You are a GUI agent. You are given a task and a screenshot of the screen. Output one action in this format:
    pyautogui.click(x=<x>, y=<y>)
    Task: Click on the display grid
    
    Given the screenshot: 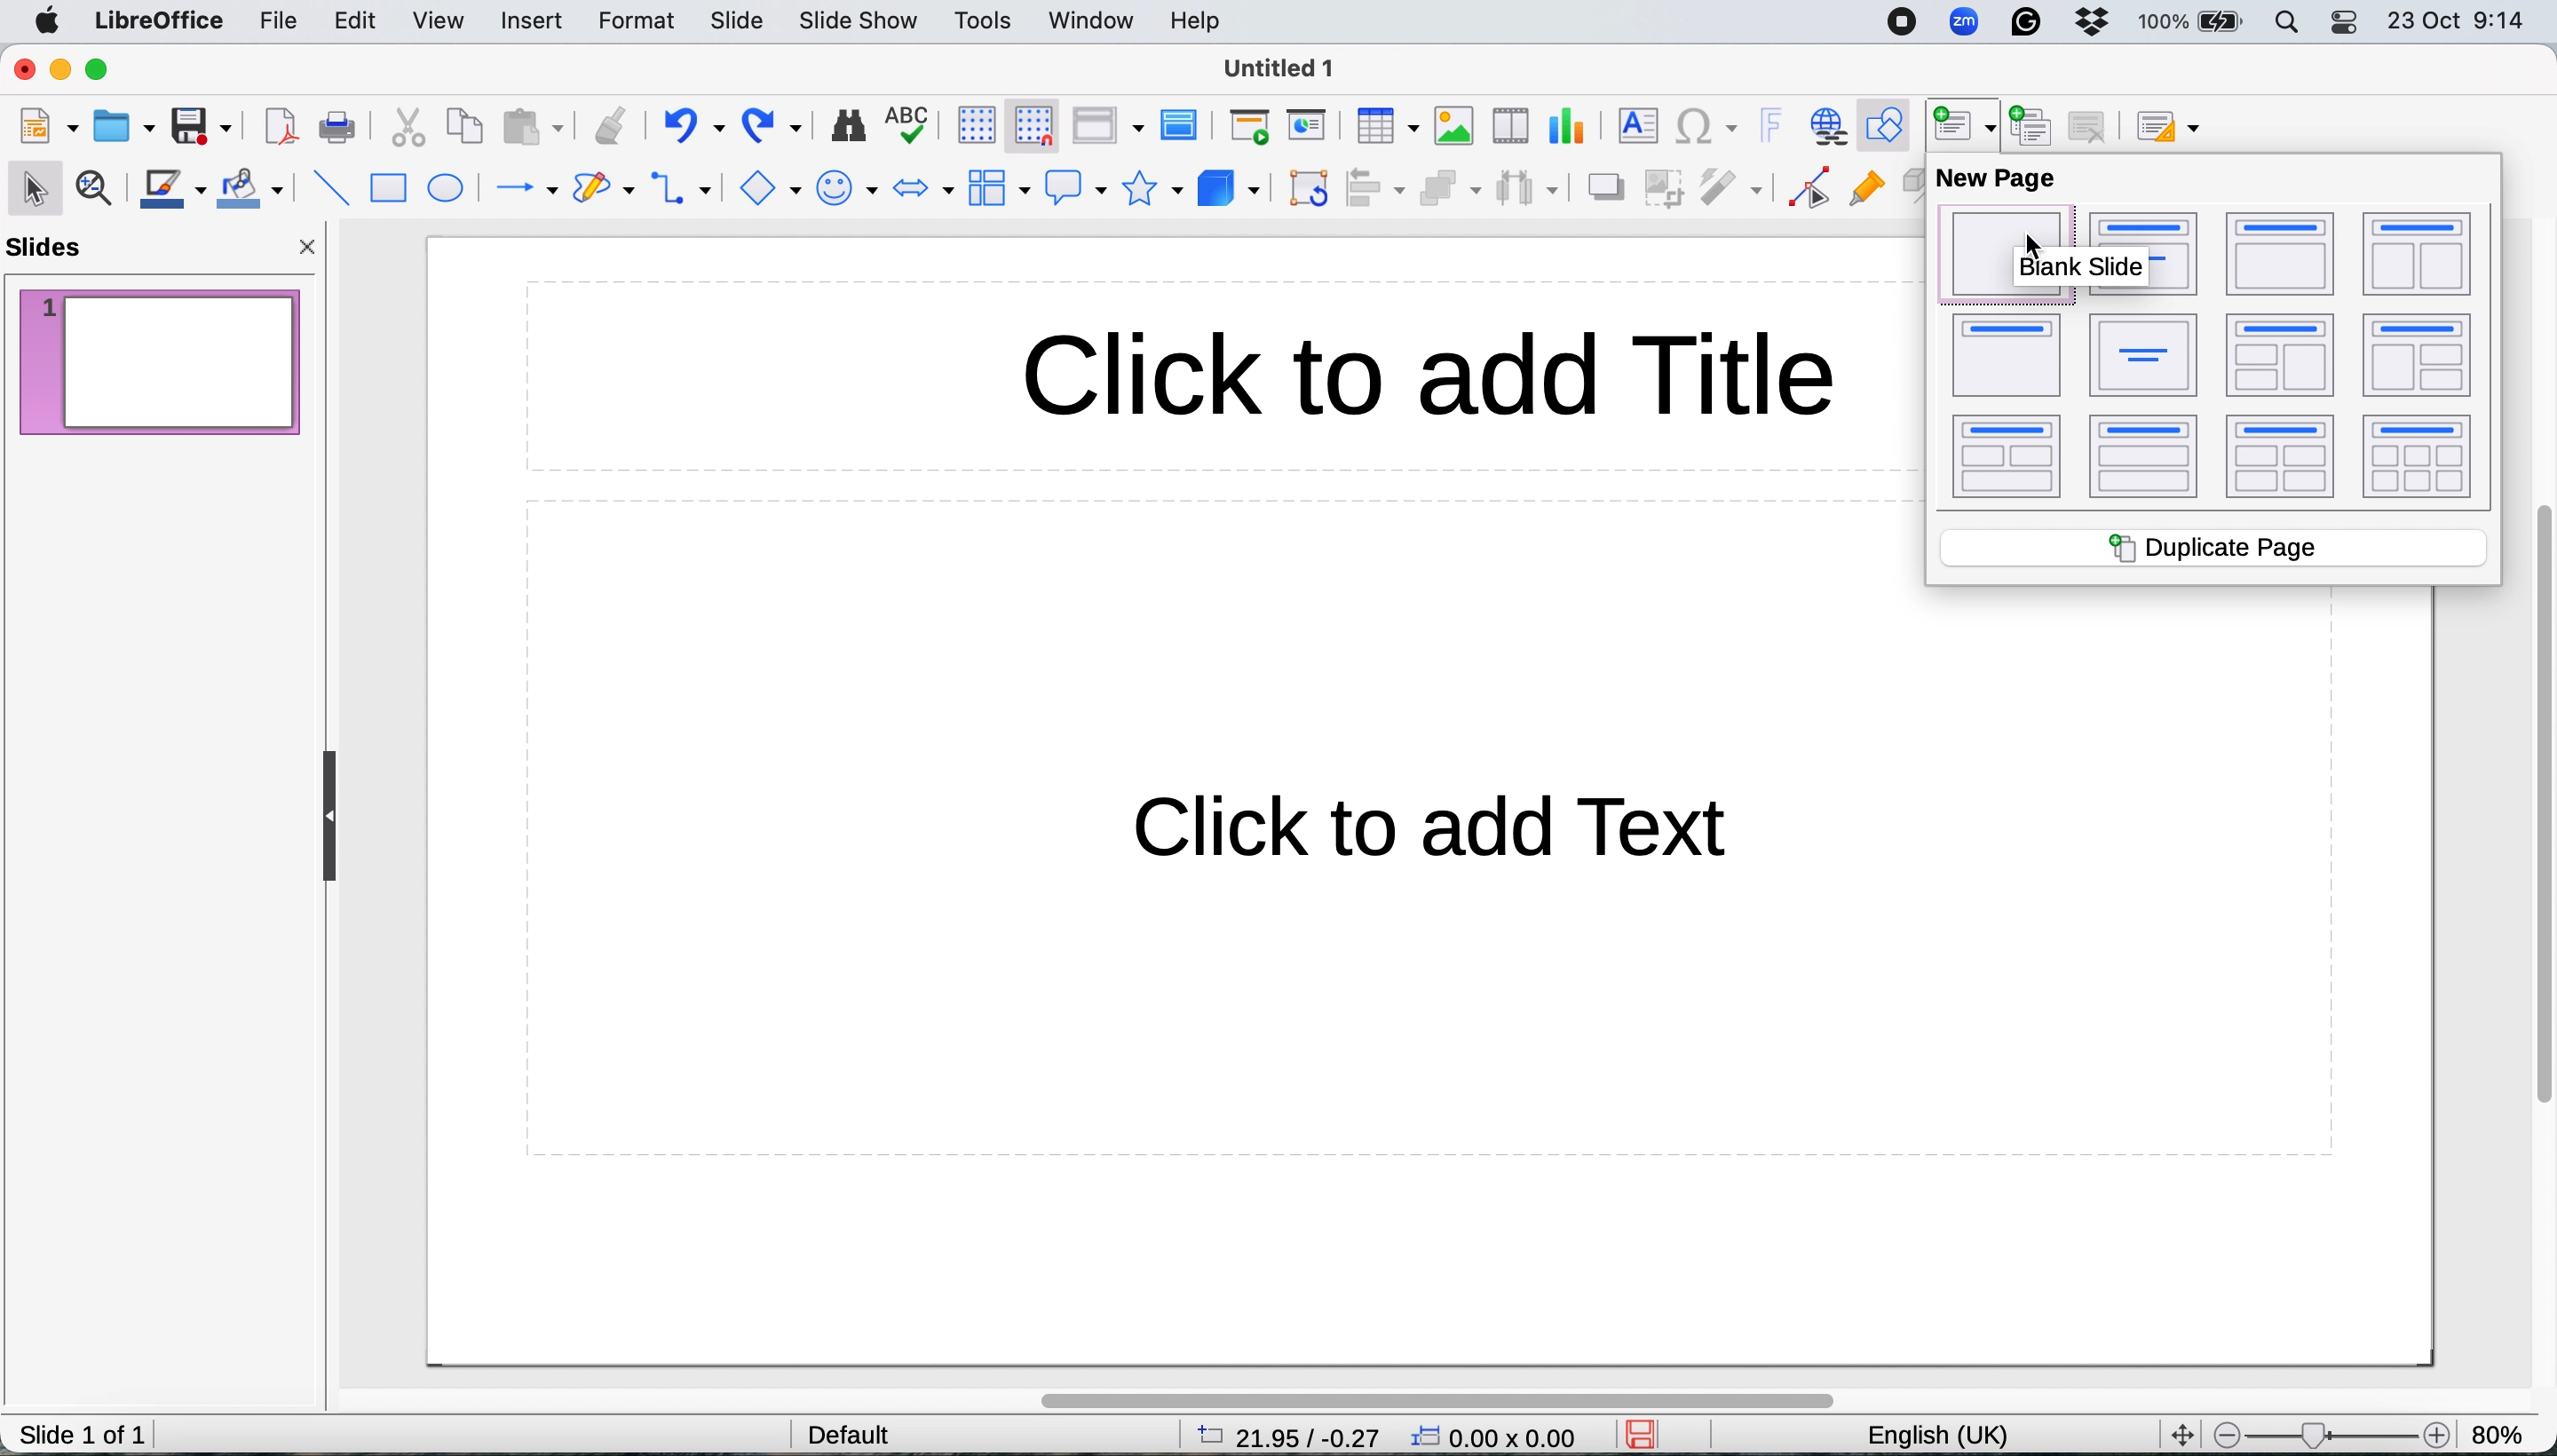 What is the action you would take?
    pyautogui.click(x=971, y=128)
    